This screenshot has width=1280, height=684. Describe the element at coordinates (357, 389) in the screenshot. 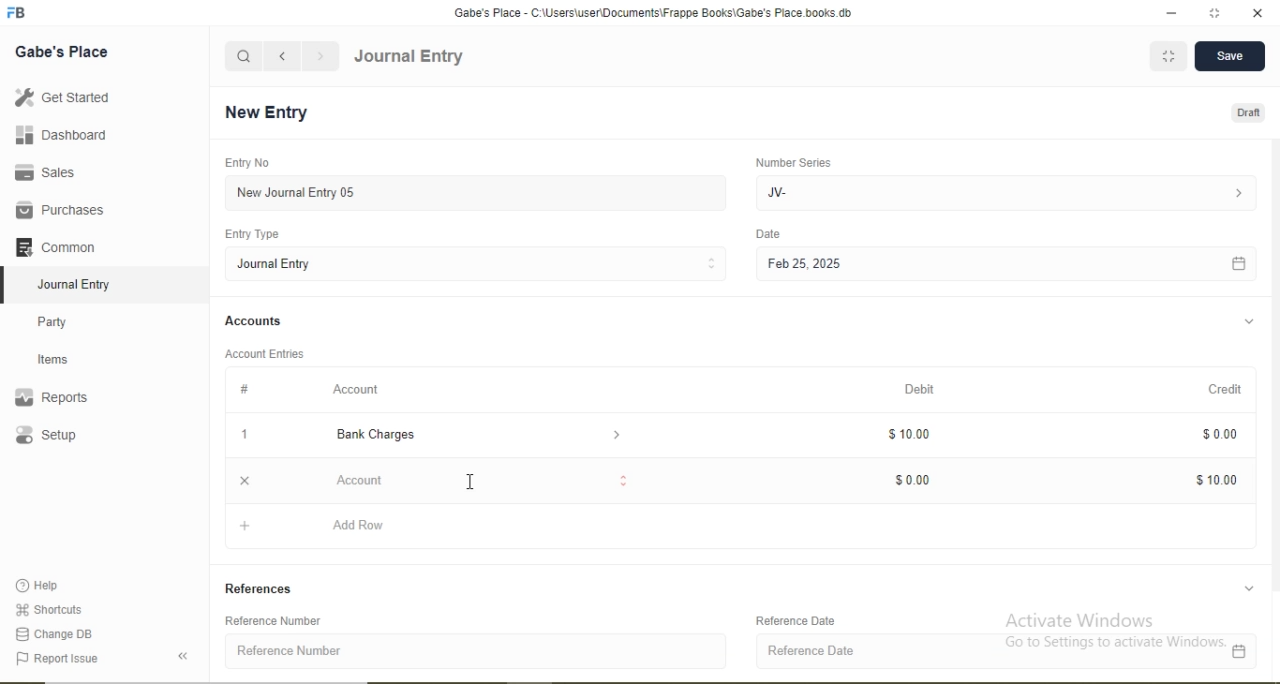

I see `Account` at that location.